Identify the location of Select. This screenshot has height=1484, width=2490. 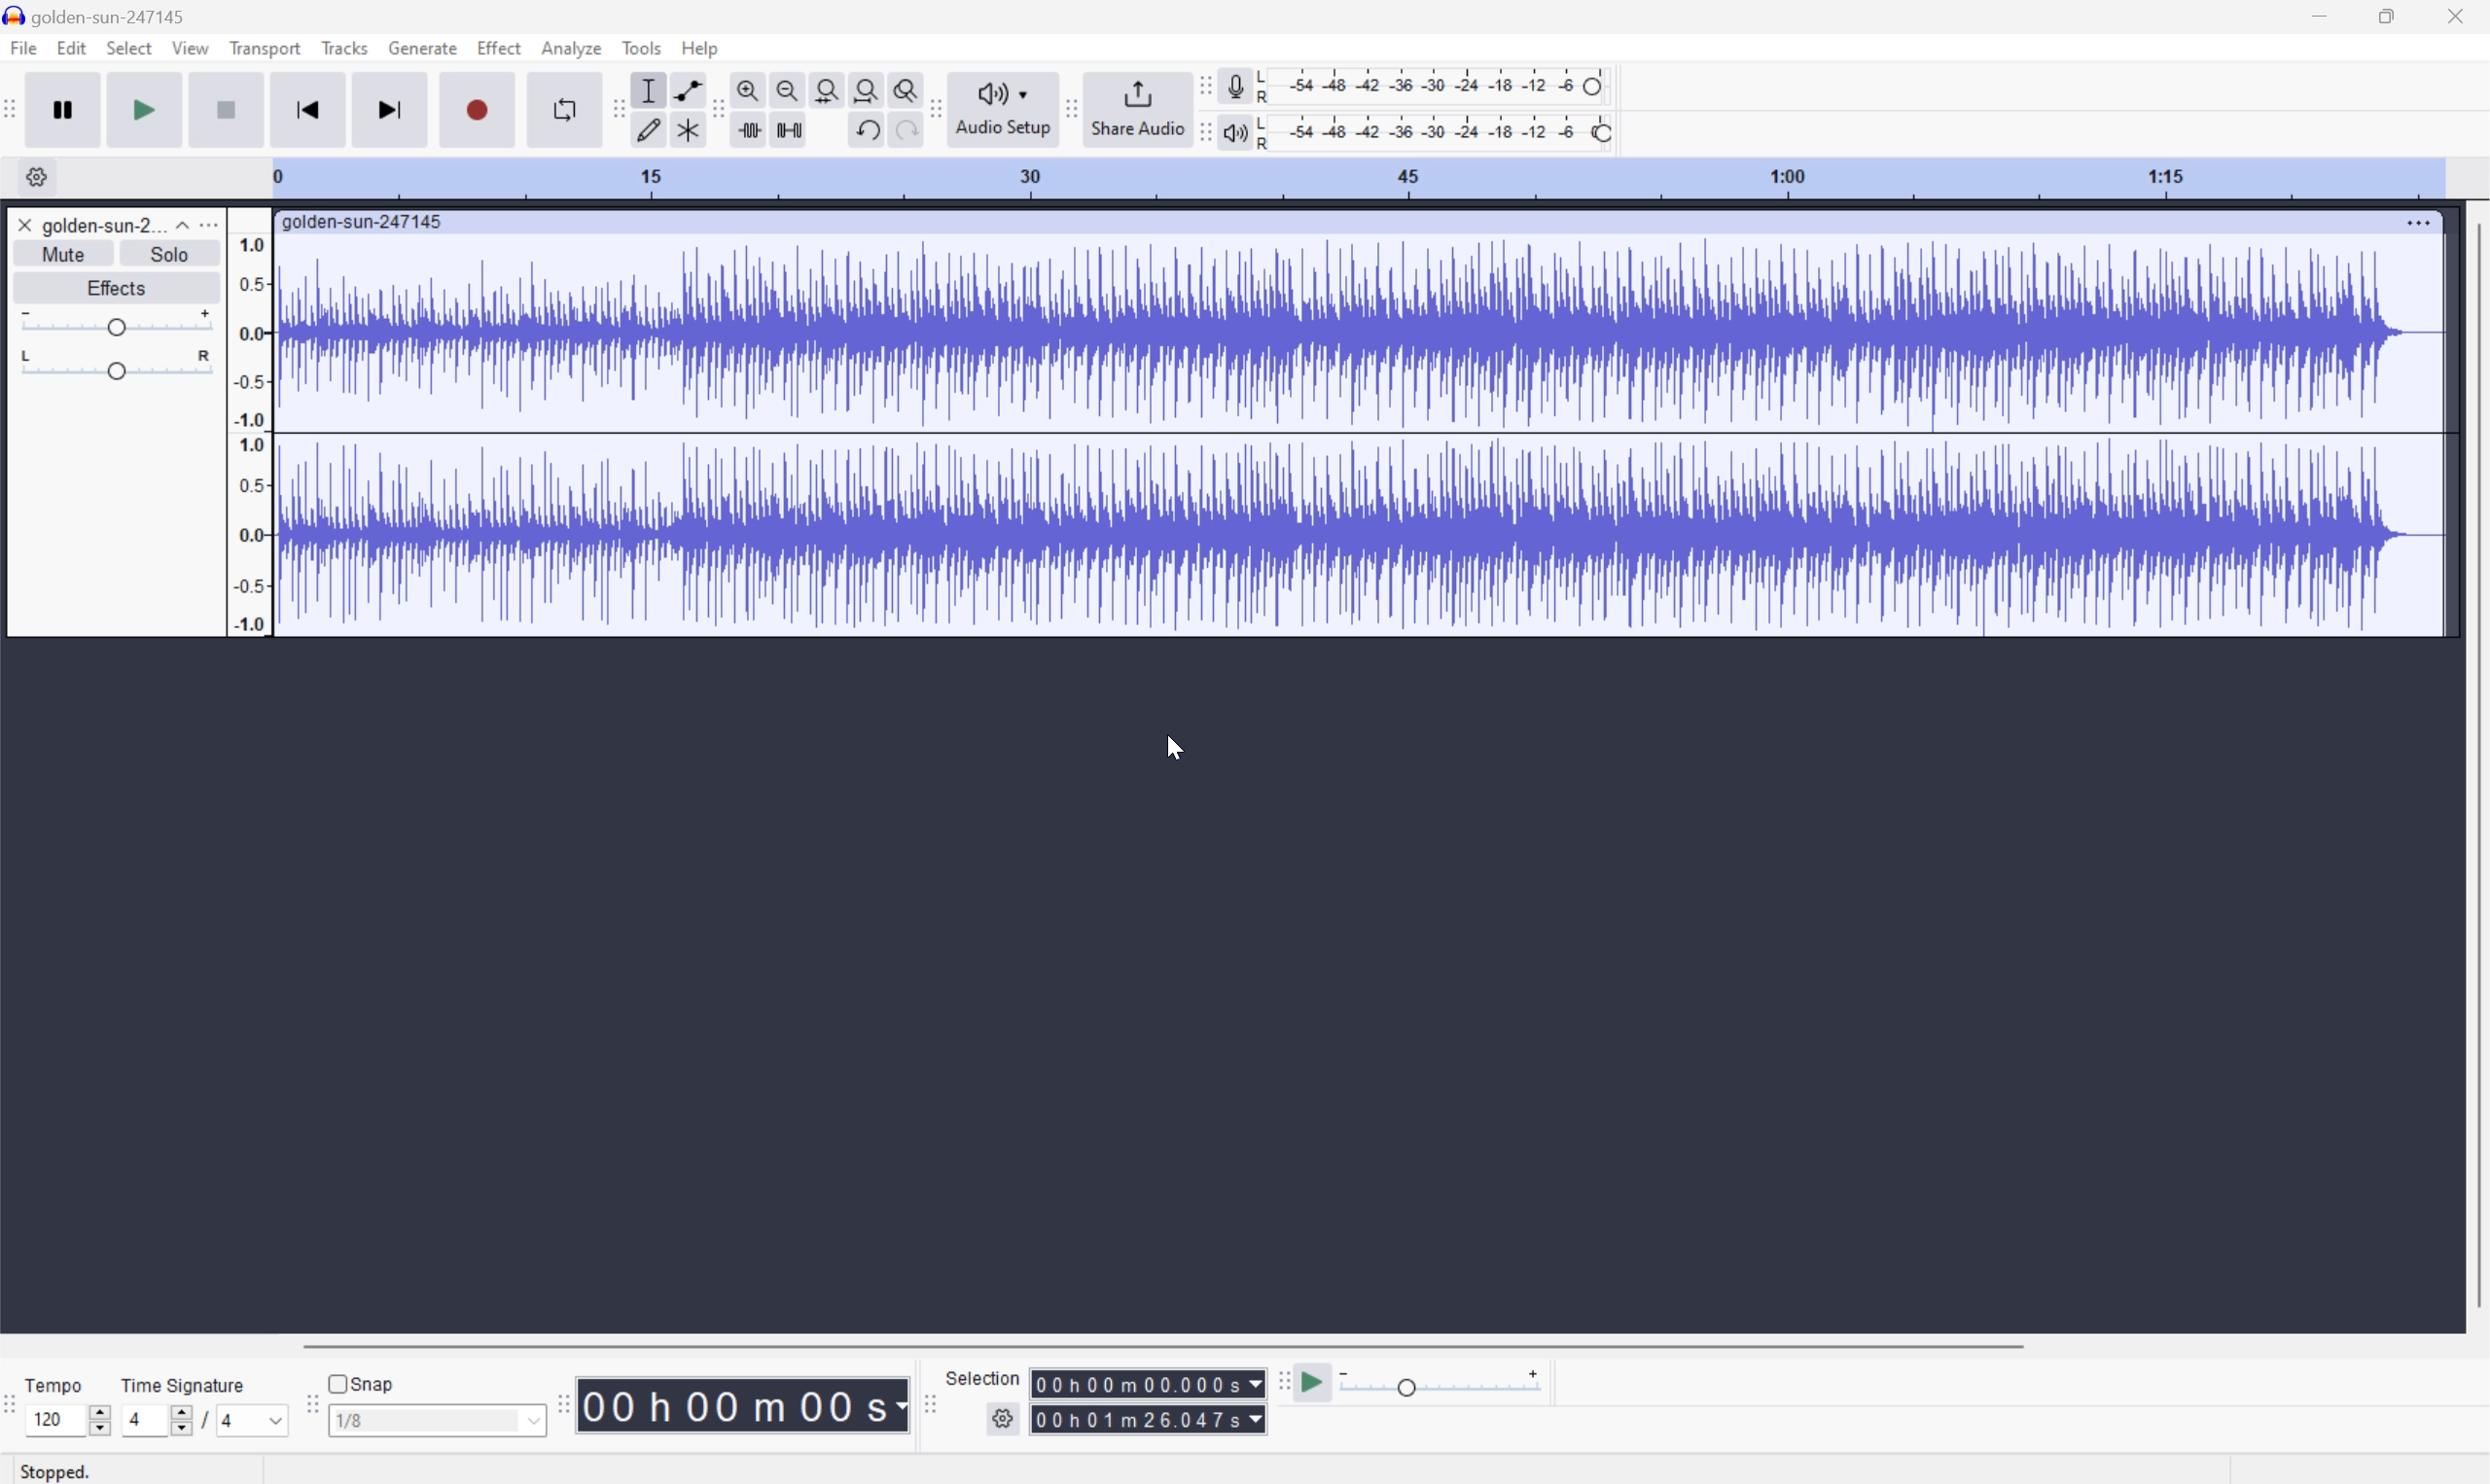
(129, 46).